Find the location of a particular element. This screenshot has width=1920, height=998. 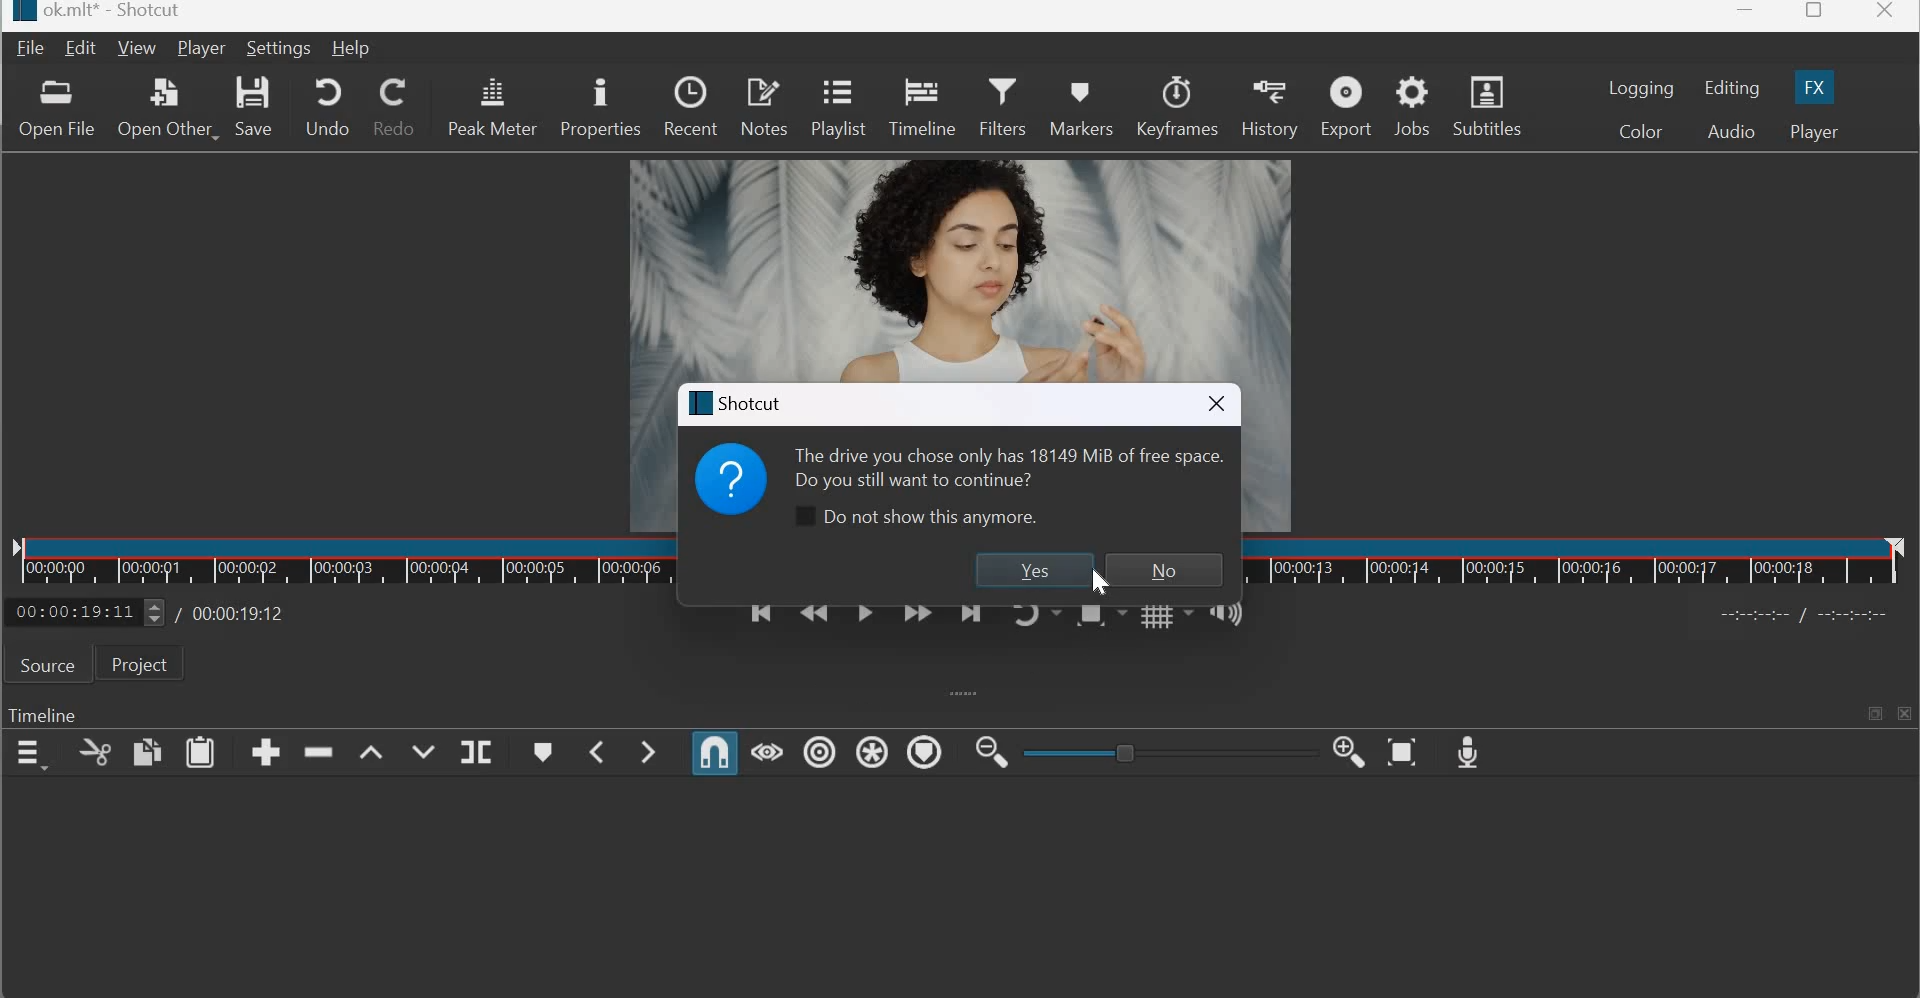

Notes is located at coordinates (763, 105).